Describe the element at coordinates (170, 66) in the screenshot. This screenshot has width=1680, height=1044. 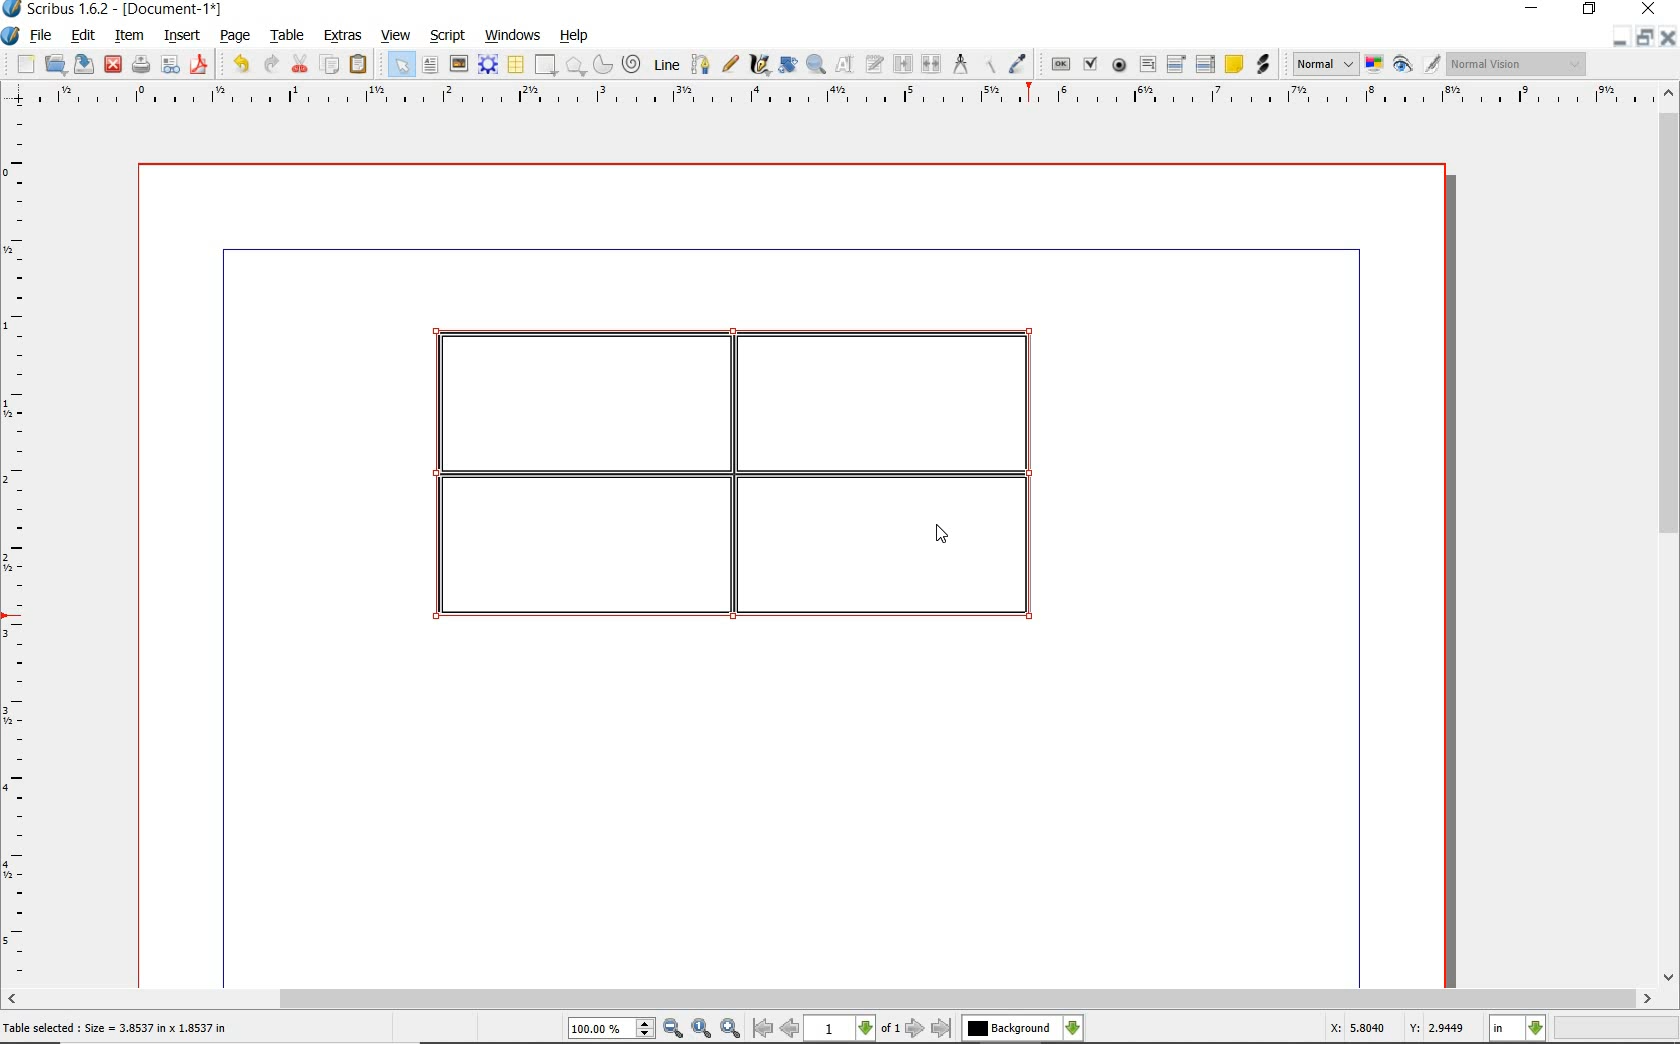
I see `preflight verifier` at that location.